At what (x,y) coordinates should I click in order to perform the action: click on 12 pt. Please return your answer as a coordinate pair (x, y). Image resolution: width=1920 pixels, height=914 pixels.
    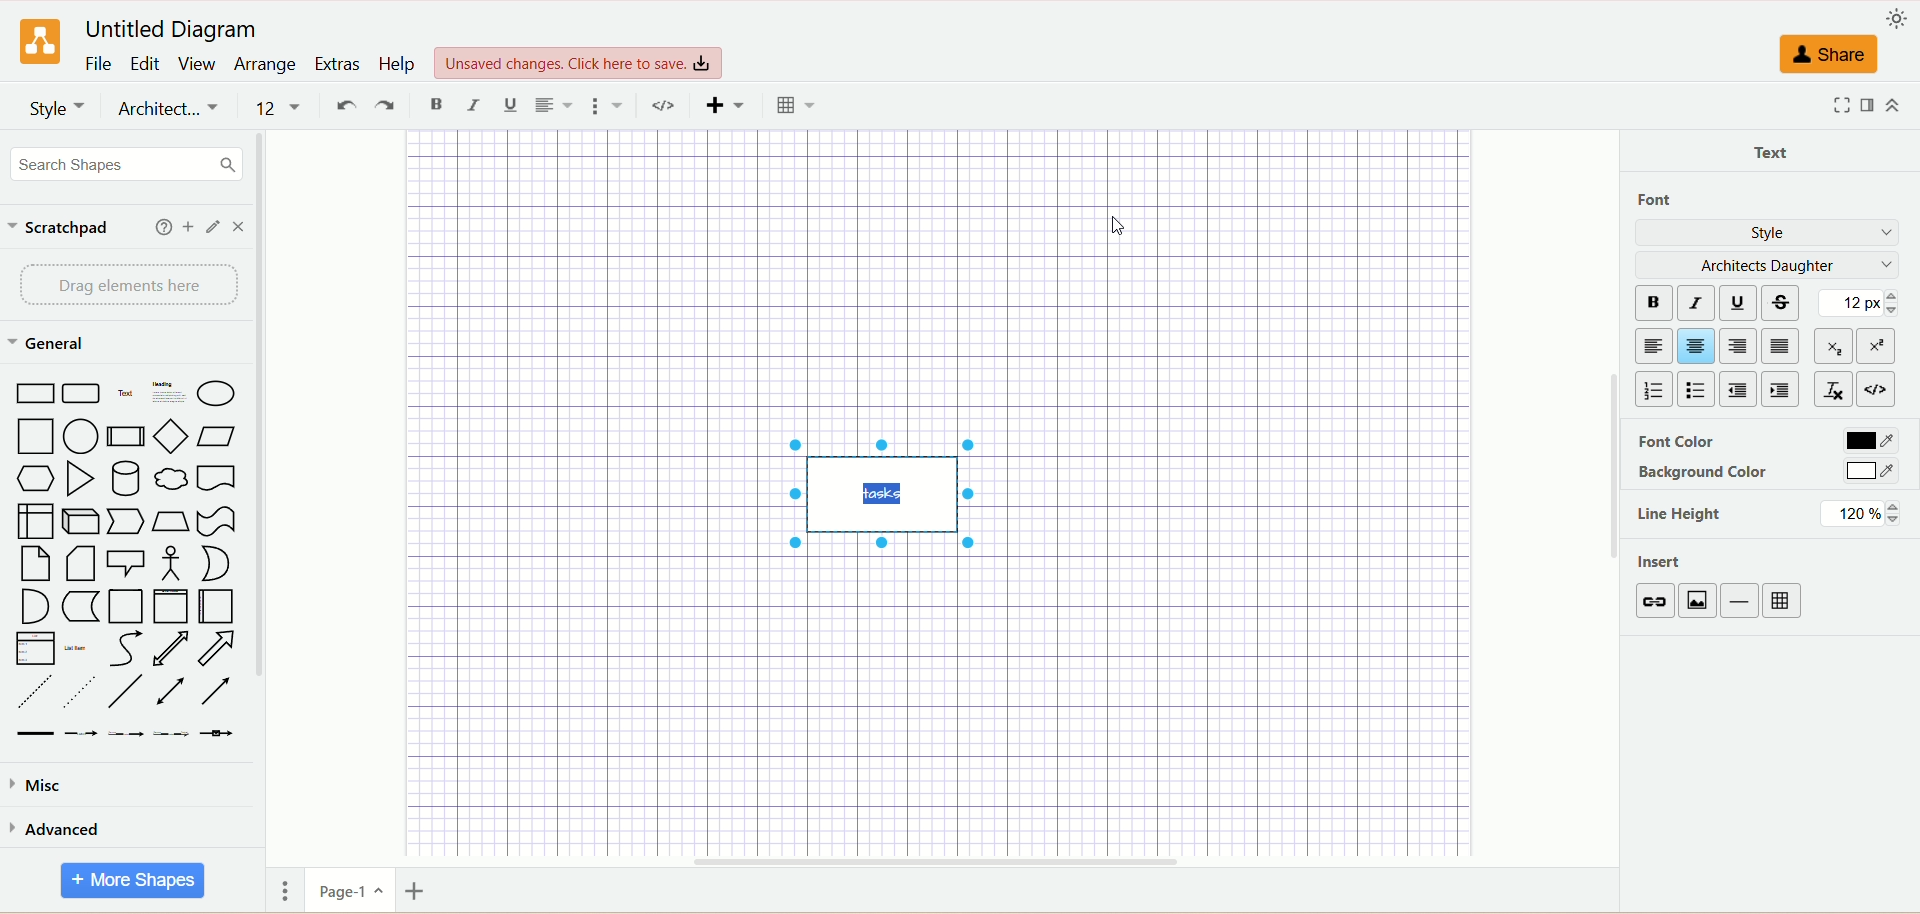
    Looking at the image, I should click on (1863, 303).